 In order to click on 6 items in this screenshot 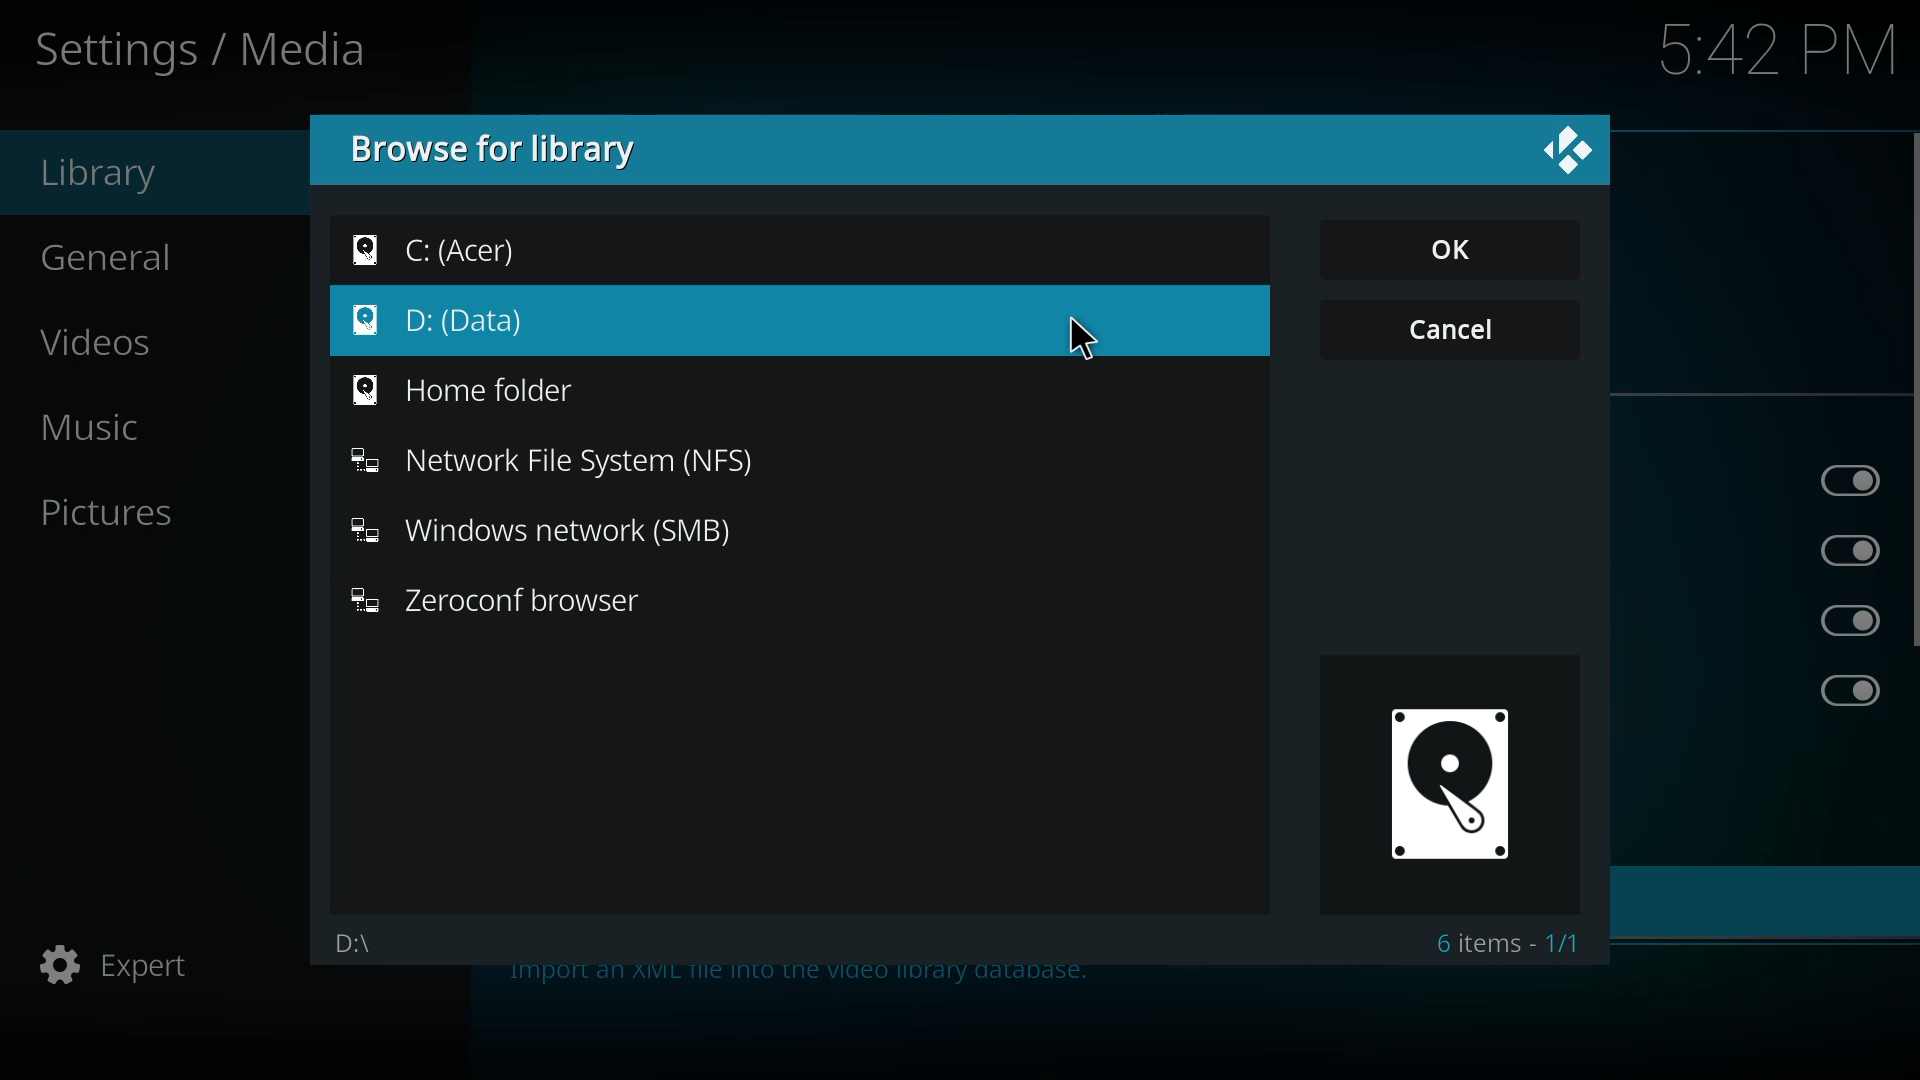, I will do `click(1500, 943)`.